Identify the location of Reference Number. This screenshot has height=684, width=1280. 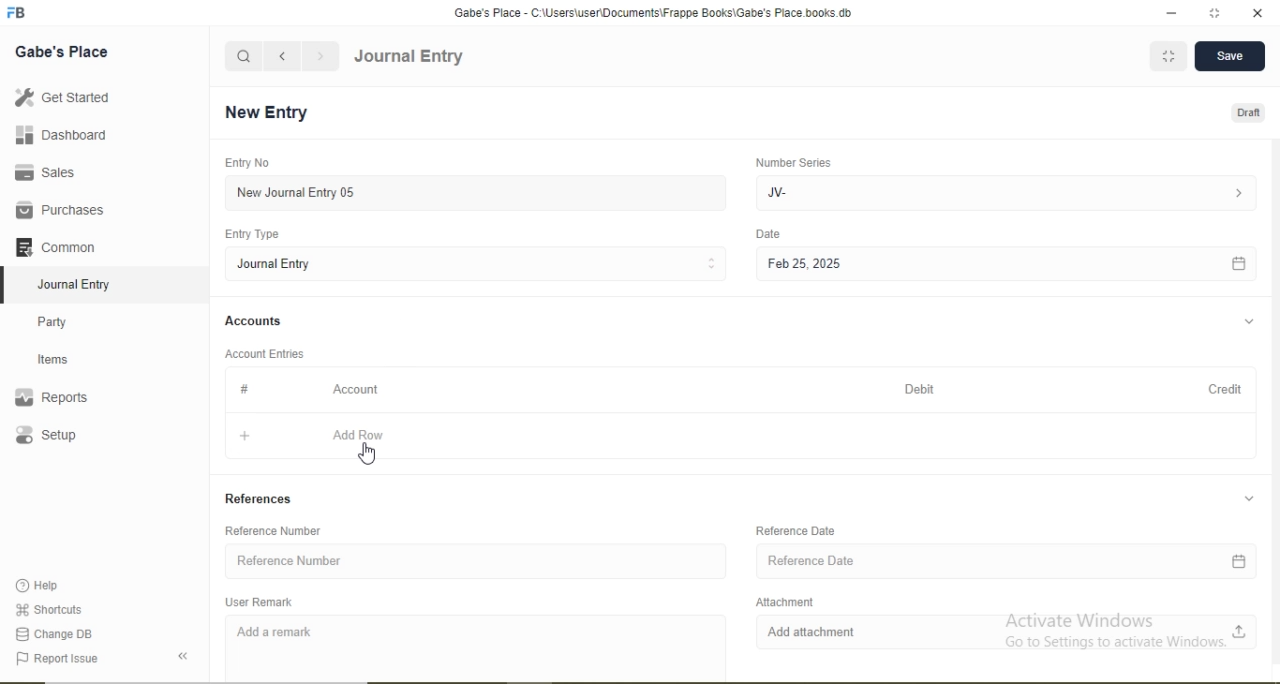
(474, 562).